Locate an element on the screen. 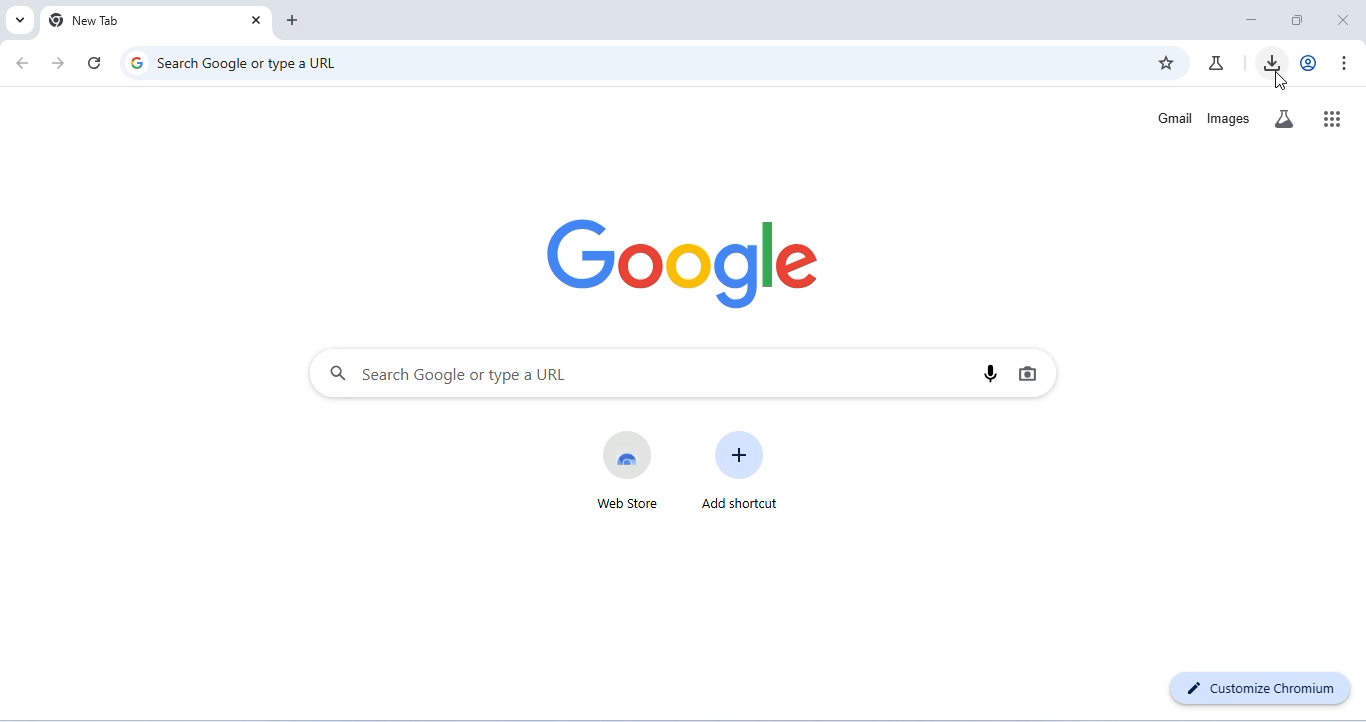 This screenshot has height=722, width=1366. web store is located at coordinates (631, 473).